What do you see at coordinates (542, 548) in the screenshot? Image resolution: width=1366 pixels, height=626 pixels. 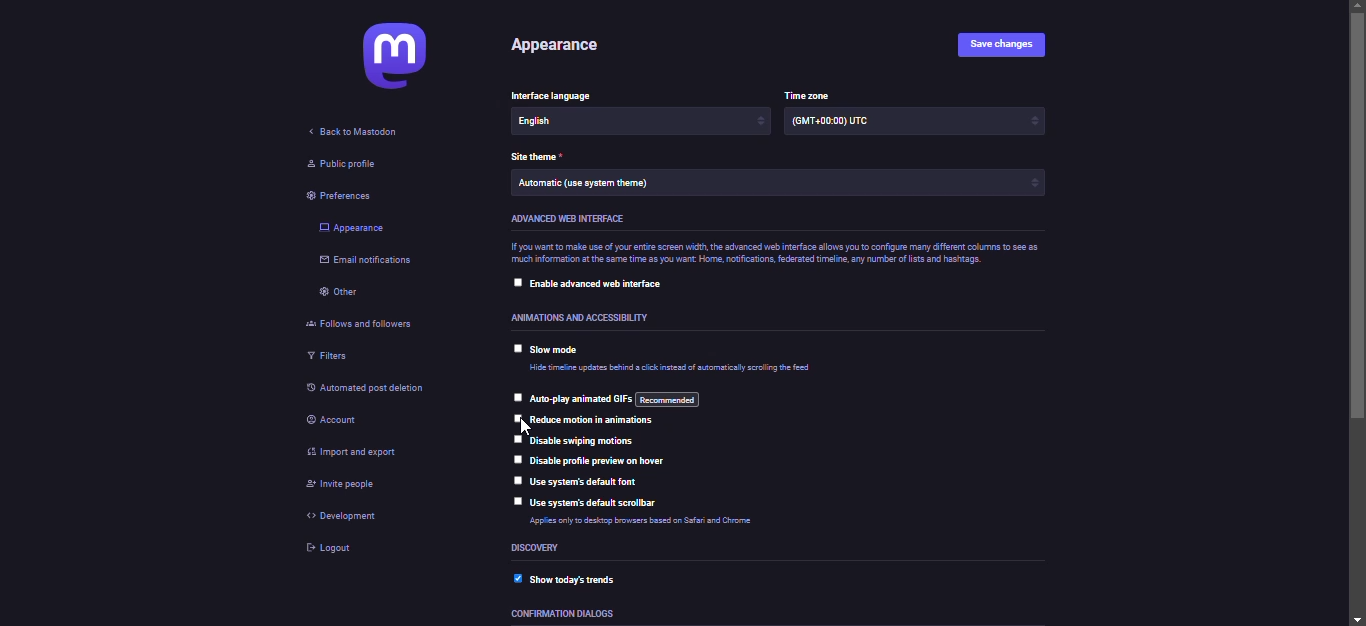 I see `discovery` at bounding box center [542, 548].